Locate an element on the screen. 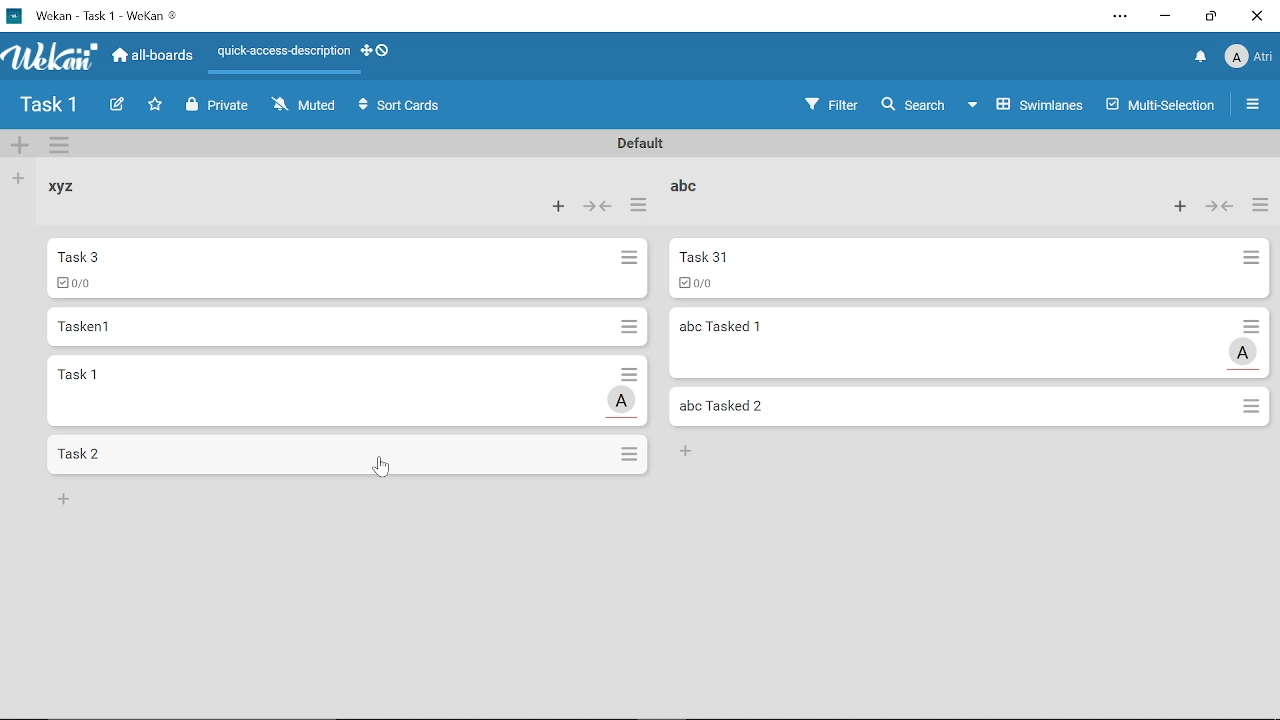 This screenshot has width=1280, height=720. Card actions is located at coordinates (627, 372).